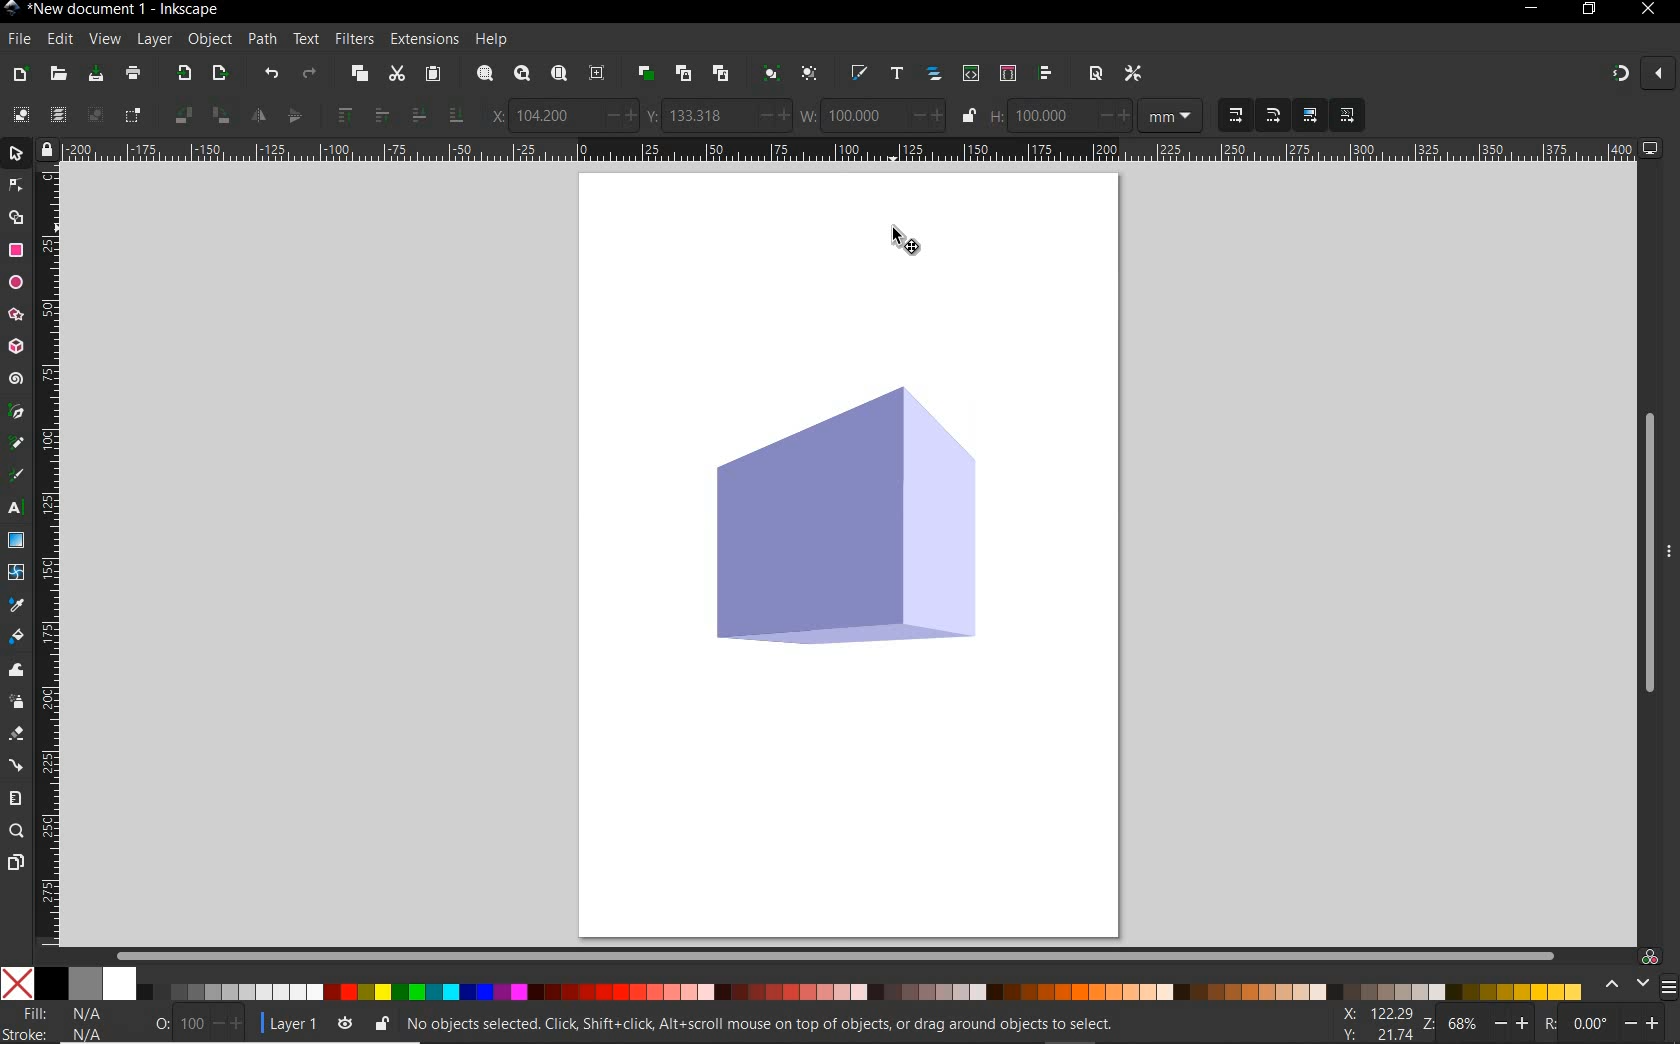  I want to click on node tool, so click(16, 186).